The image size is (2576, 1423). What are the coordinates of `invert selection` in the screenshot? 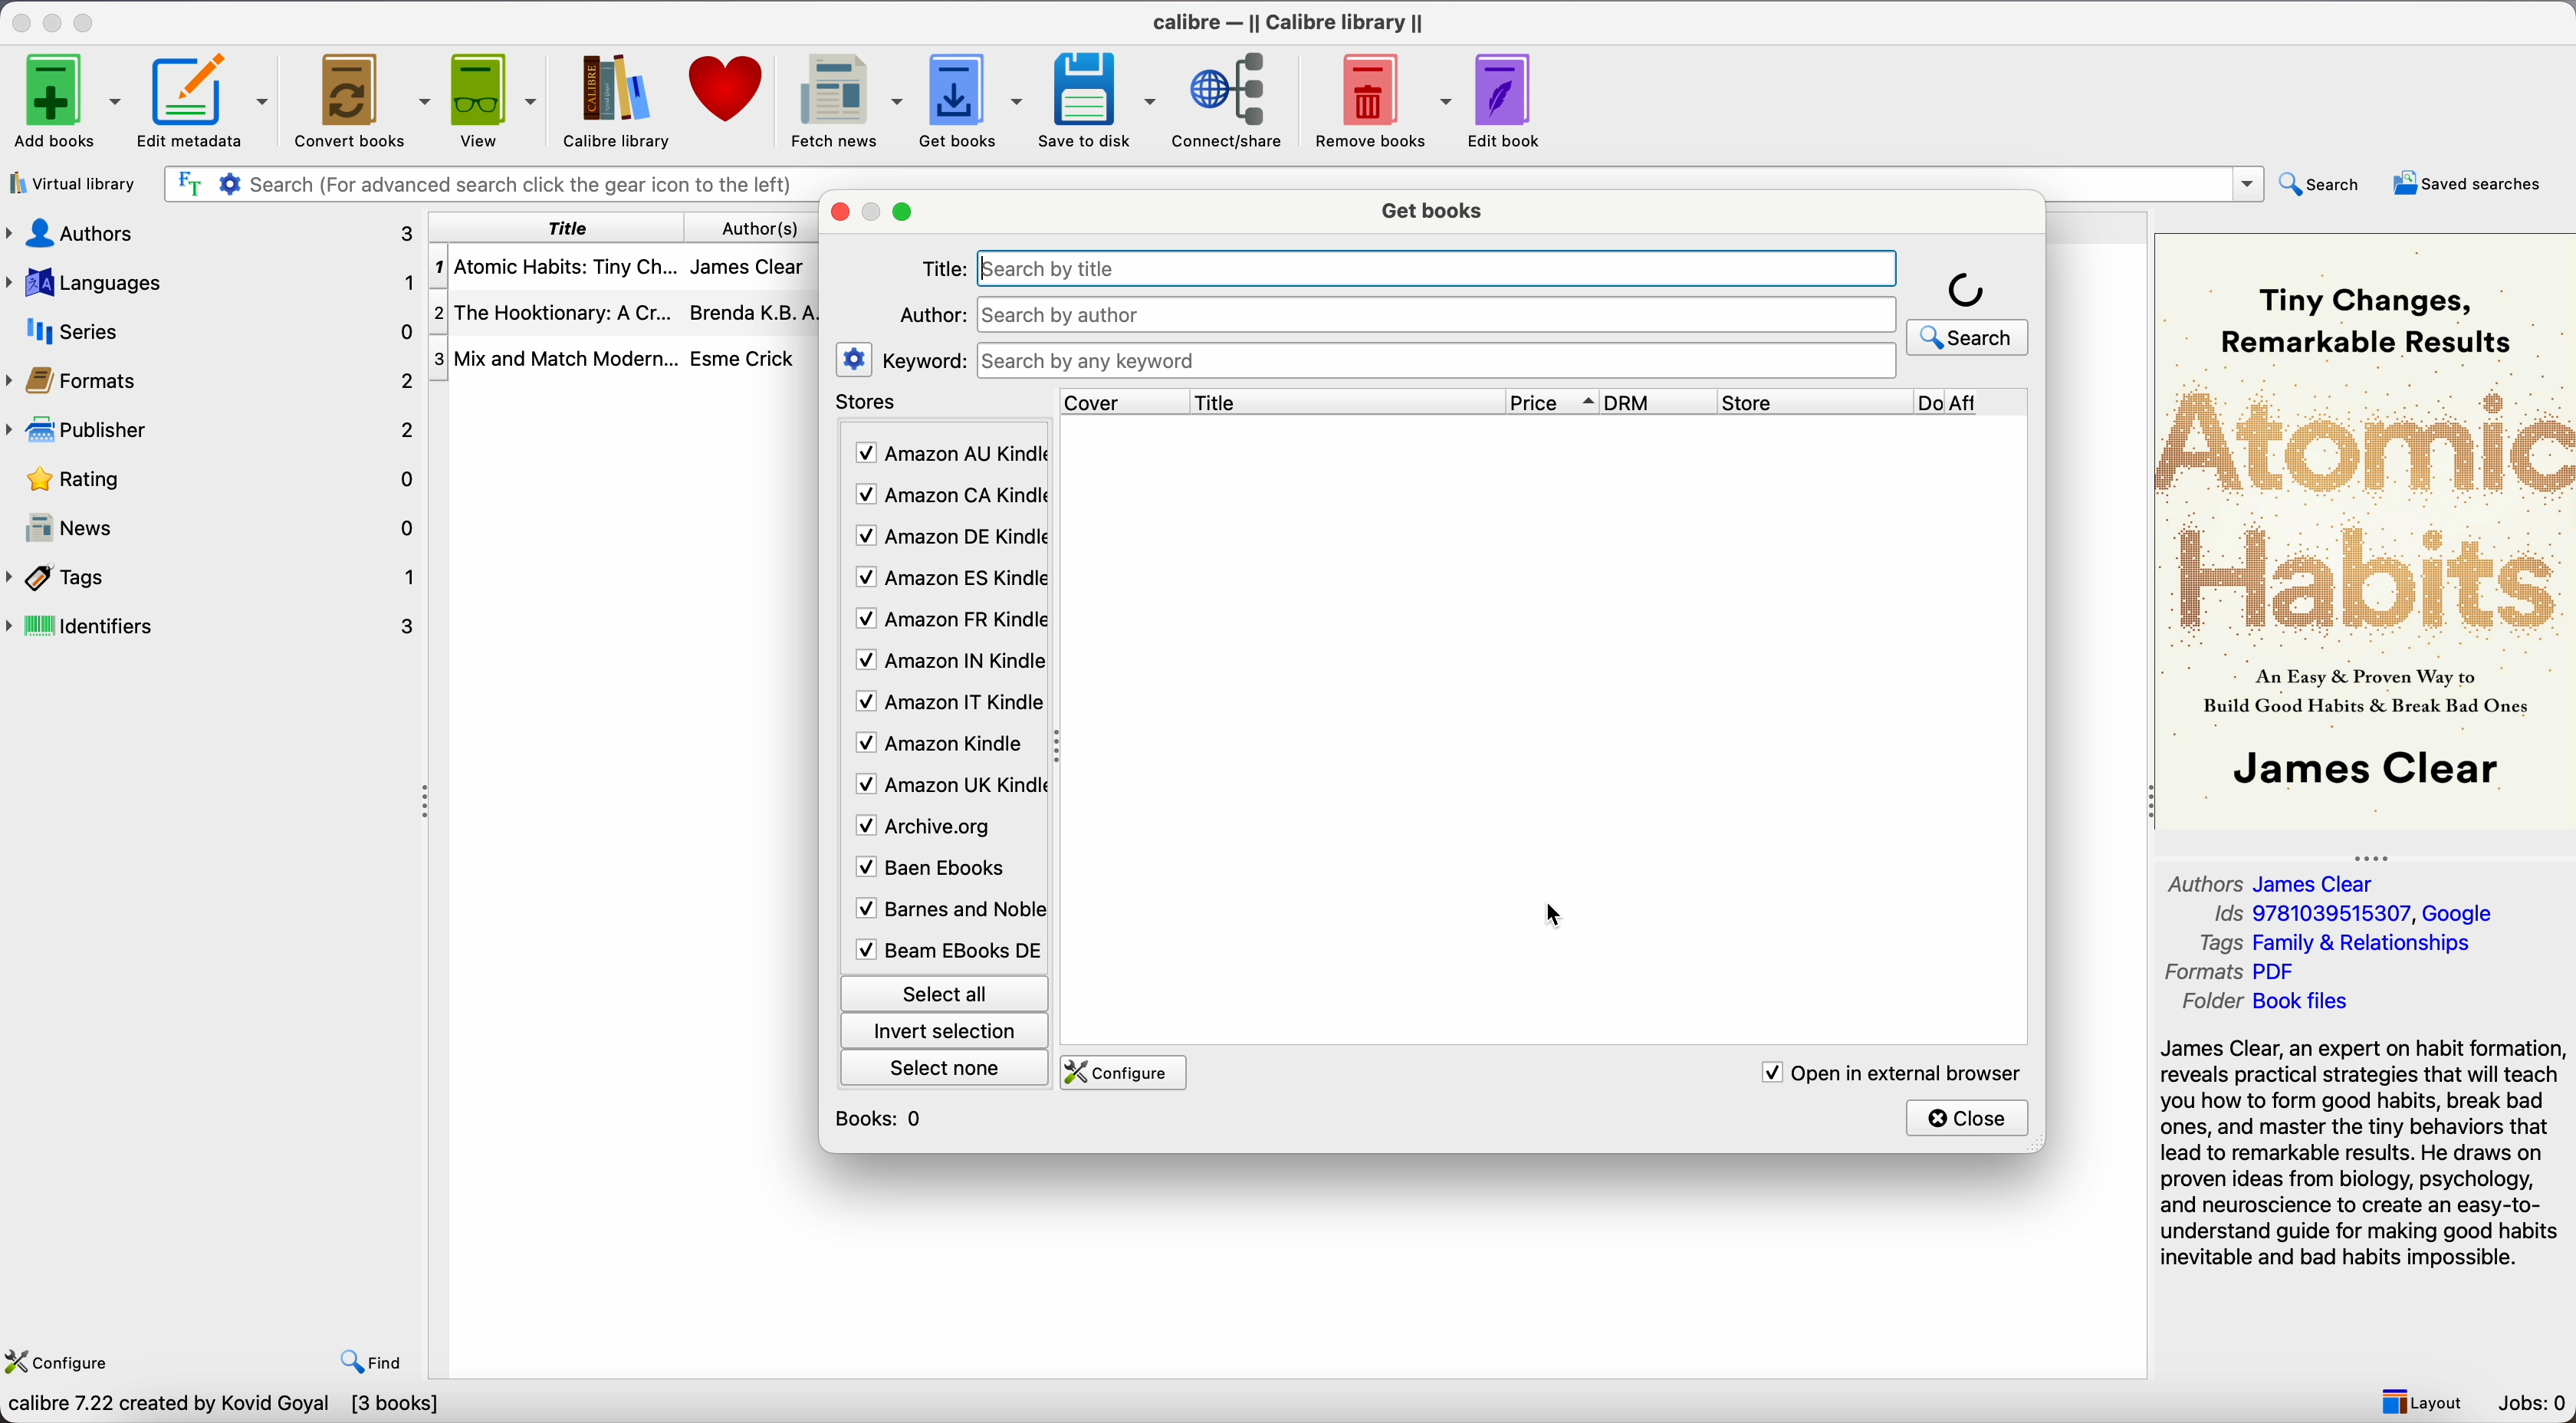 It's located at (945, 1033).